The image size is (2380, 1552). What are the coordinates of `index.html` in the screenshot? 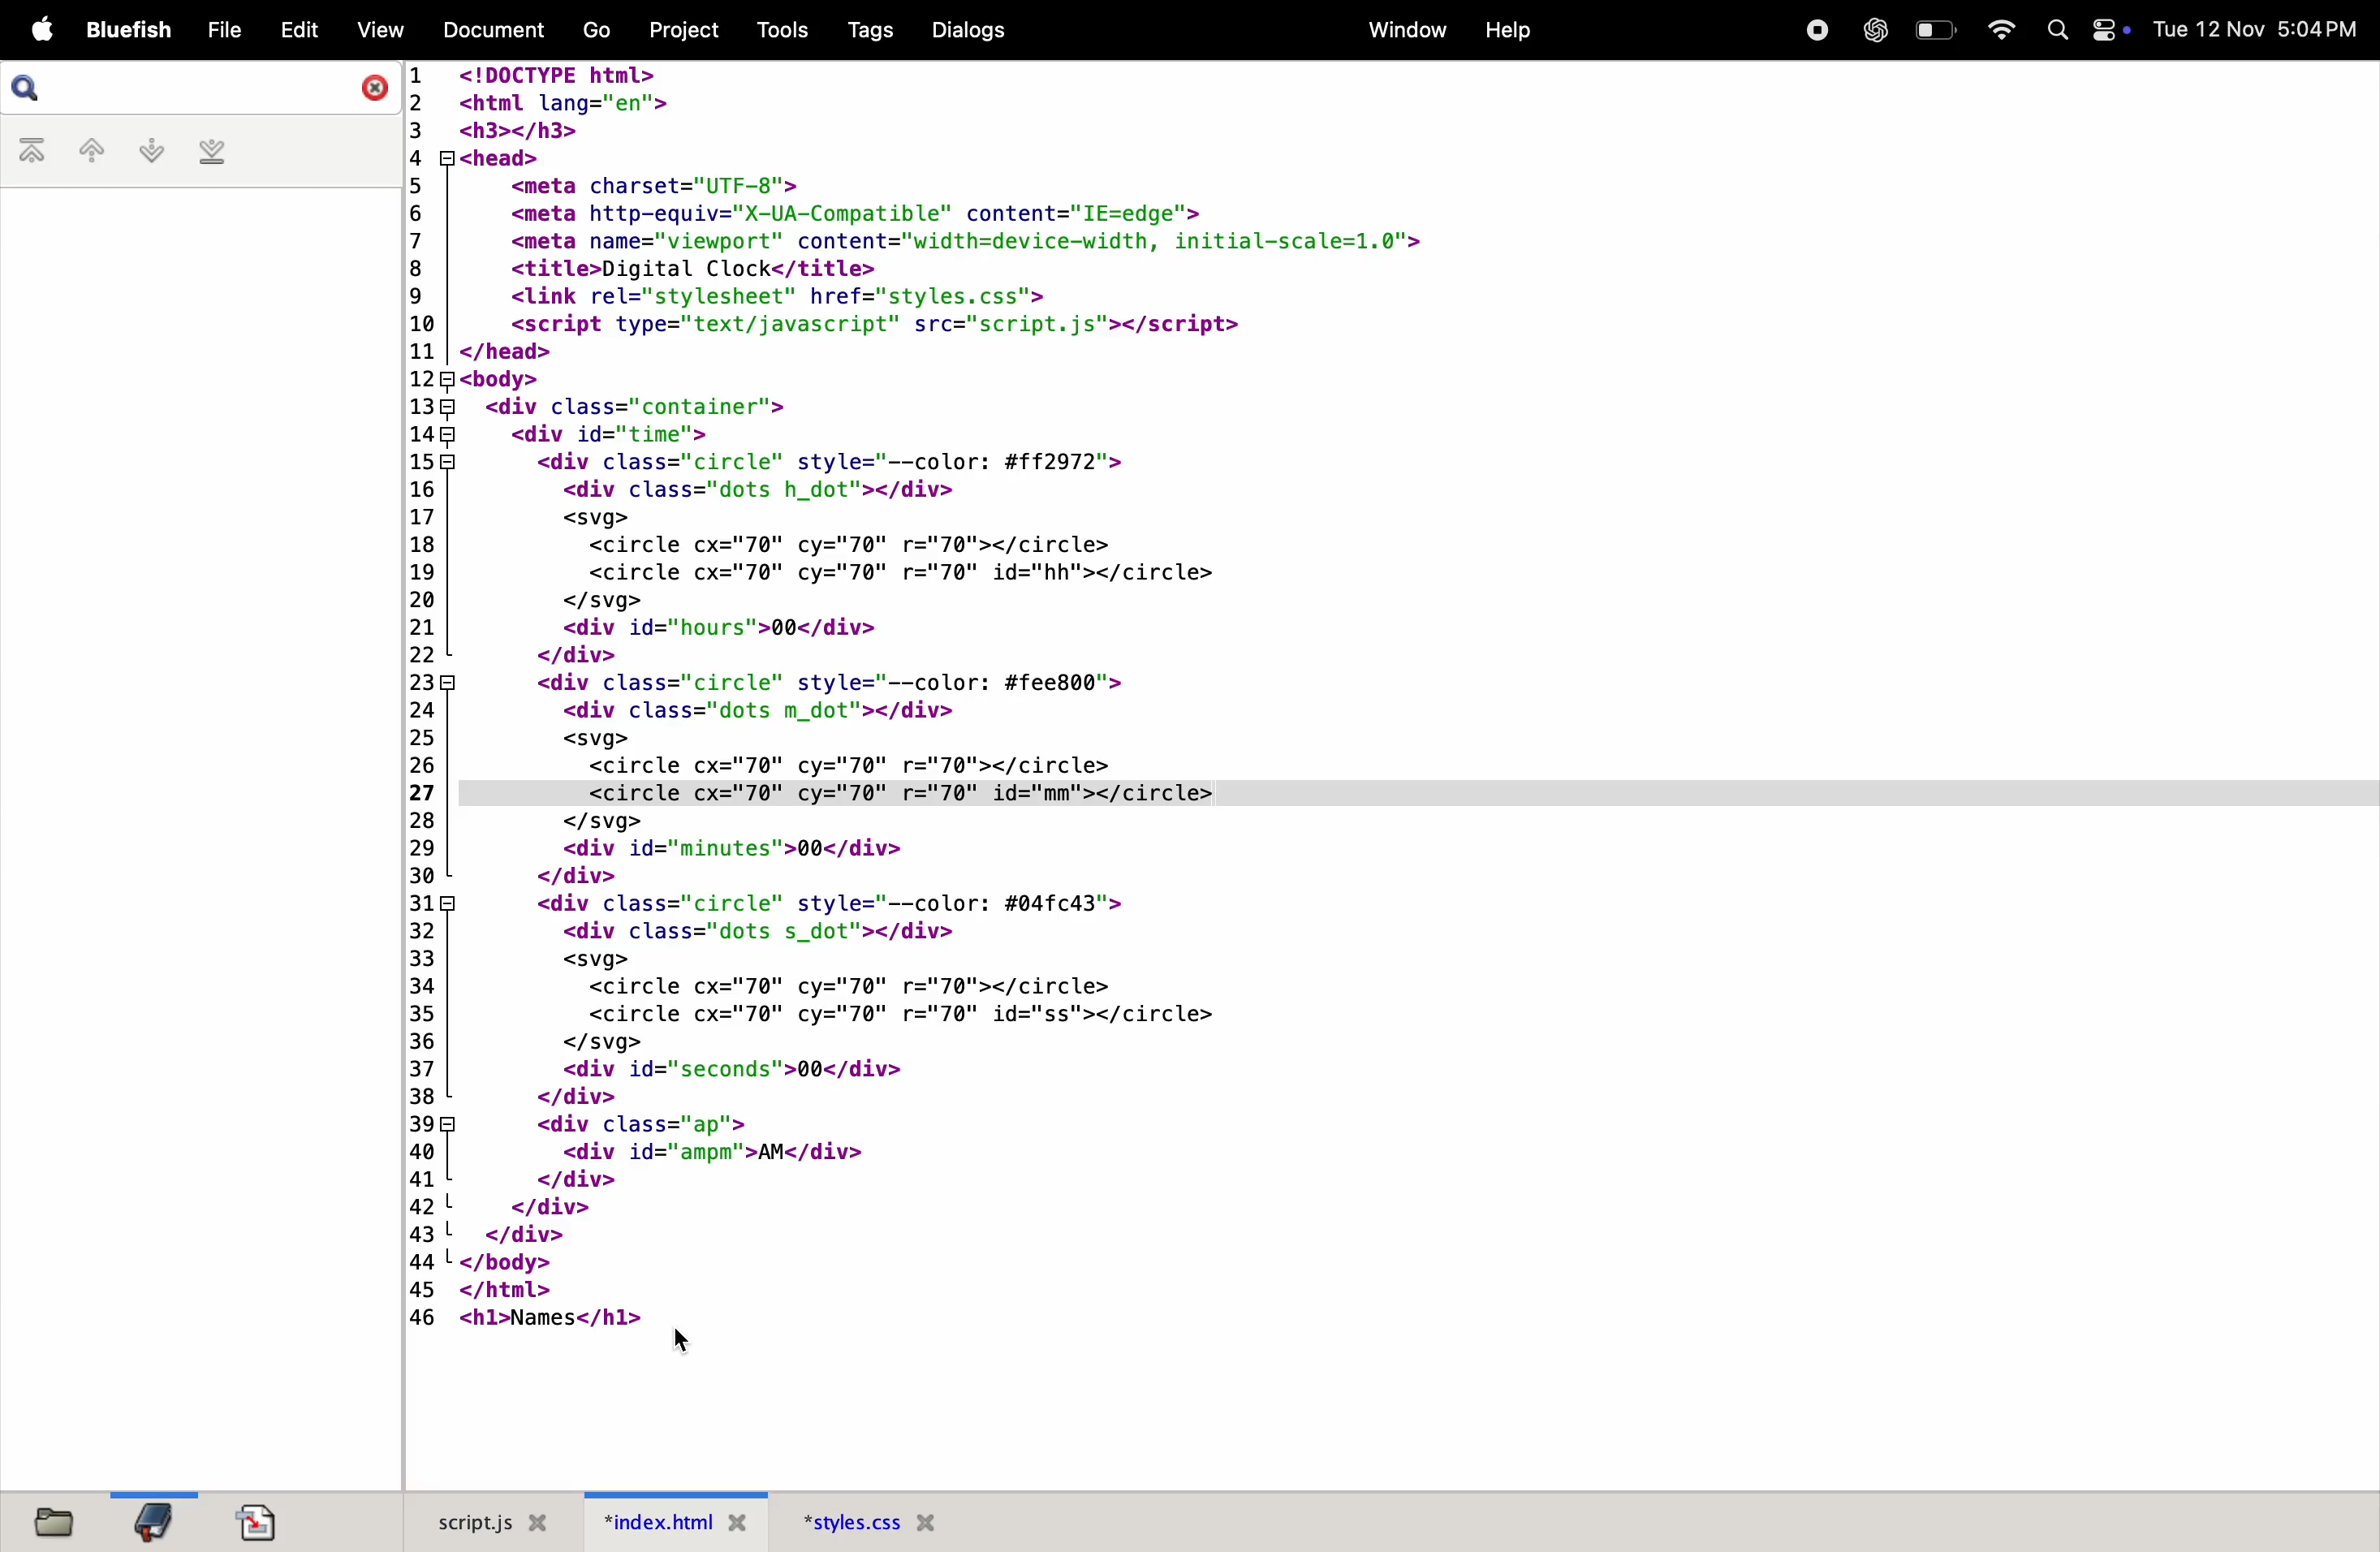 It's located at (676, 1519).